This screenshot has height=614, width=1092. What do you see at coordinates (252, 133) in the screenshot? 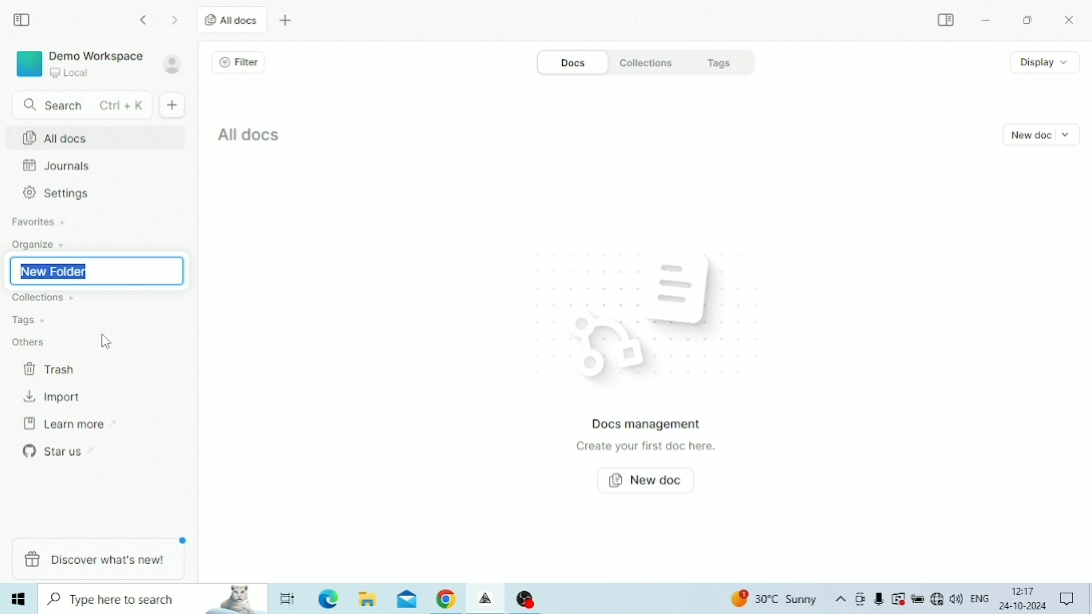
I see `All docs` at bounding box center [252, 133].